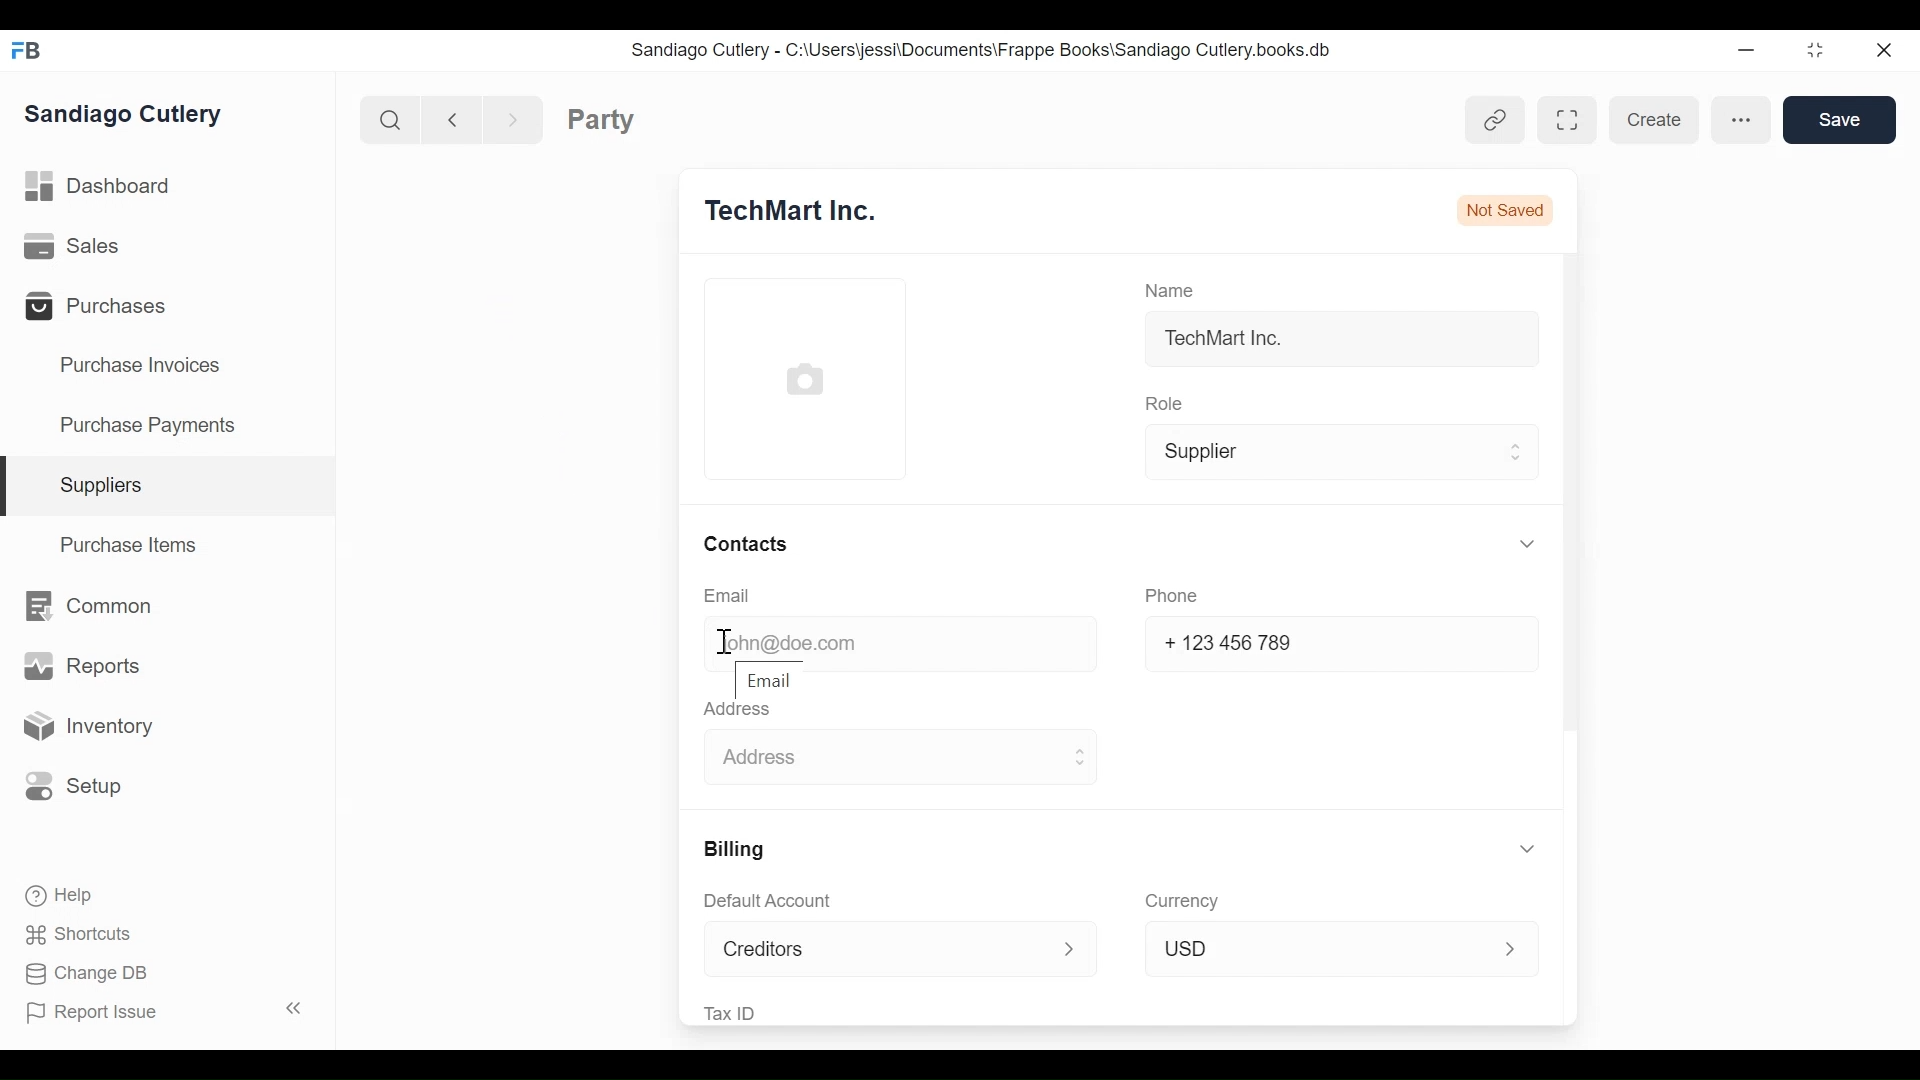 Image resolution: width=1920 pixels, height=1080 pixels. I want to click on Contacts, so click(746, 541).